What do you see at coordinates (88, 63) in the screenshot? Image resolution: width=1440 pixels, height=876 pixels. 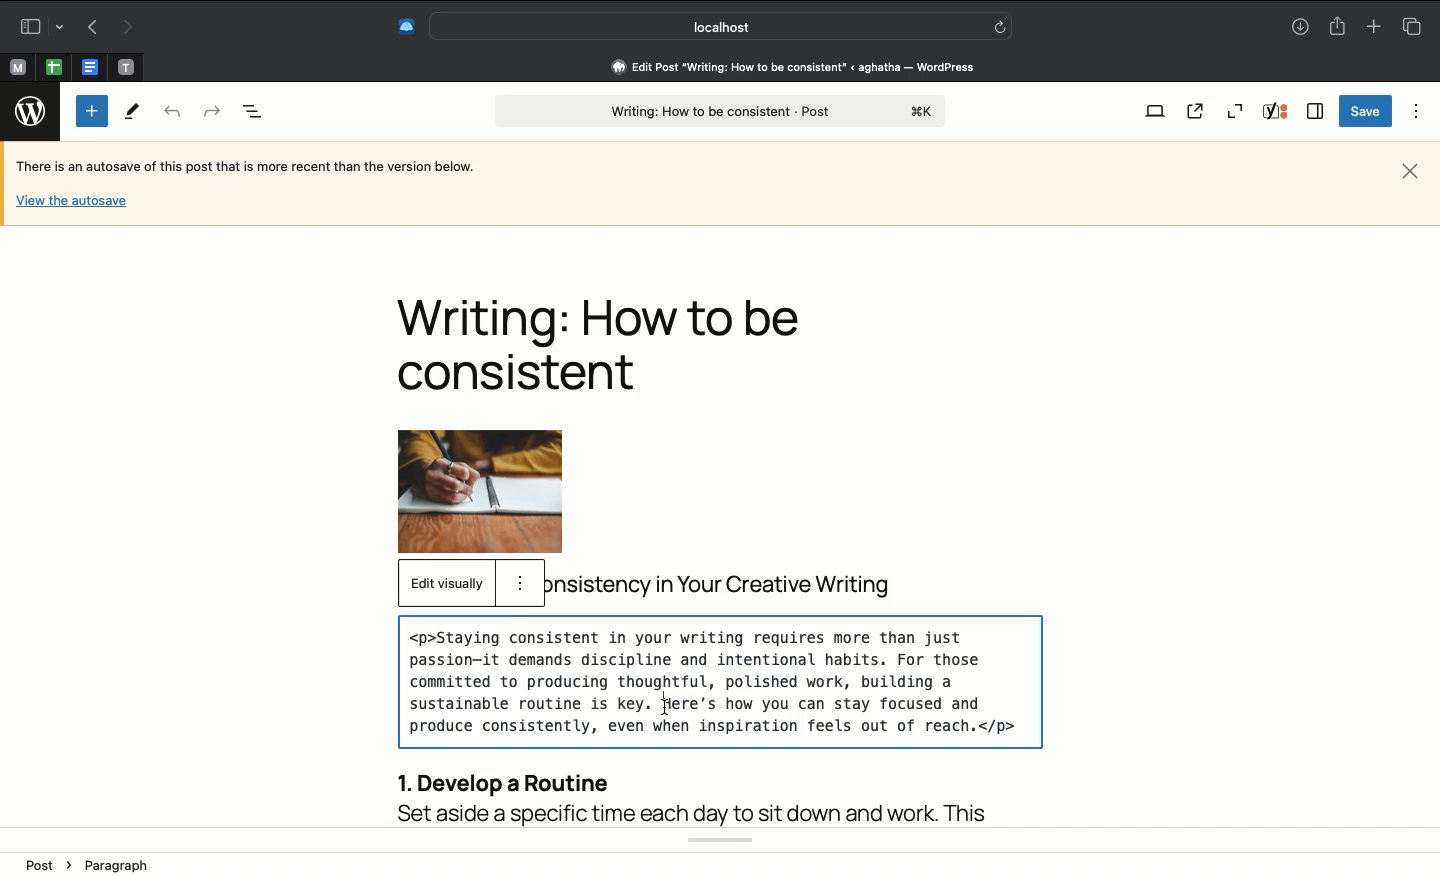 I see `pinned tab, google docs` at bounding box center [88, 63].